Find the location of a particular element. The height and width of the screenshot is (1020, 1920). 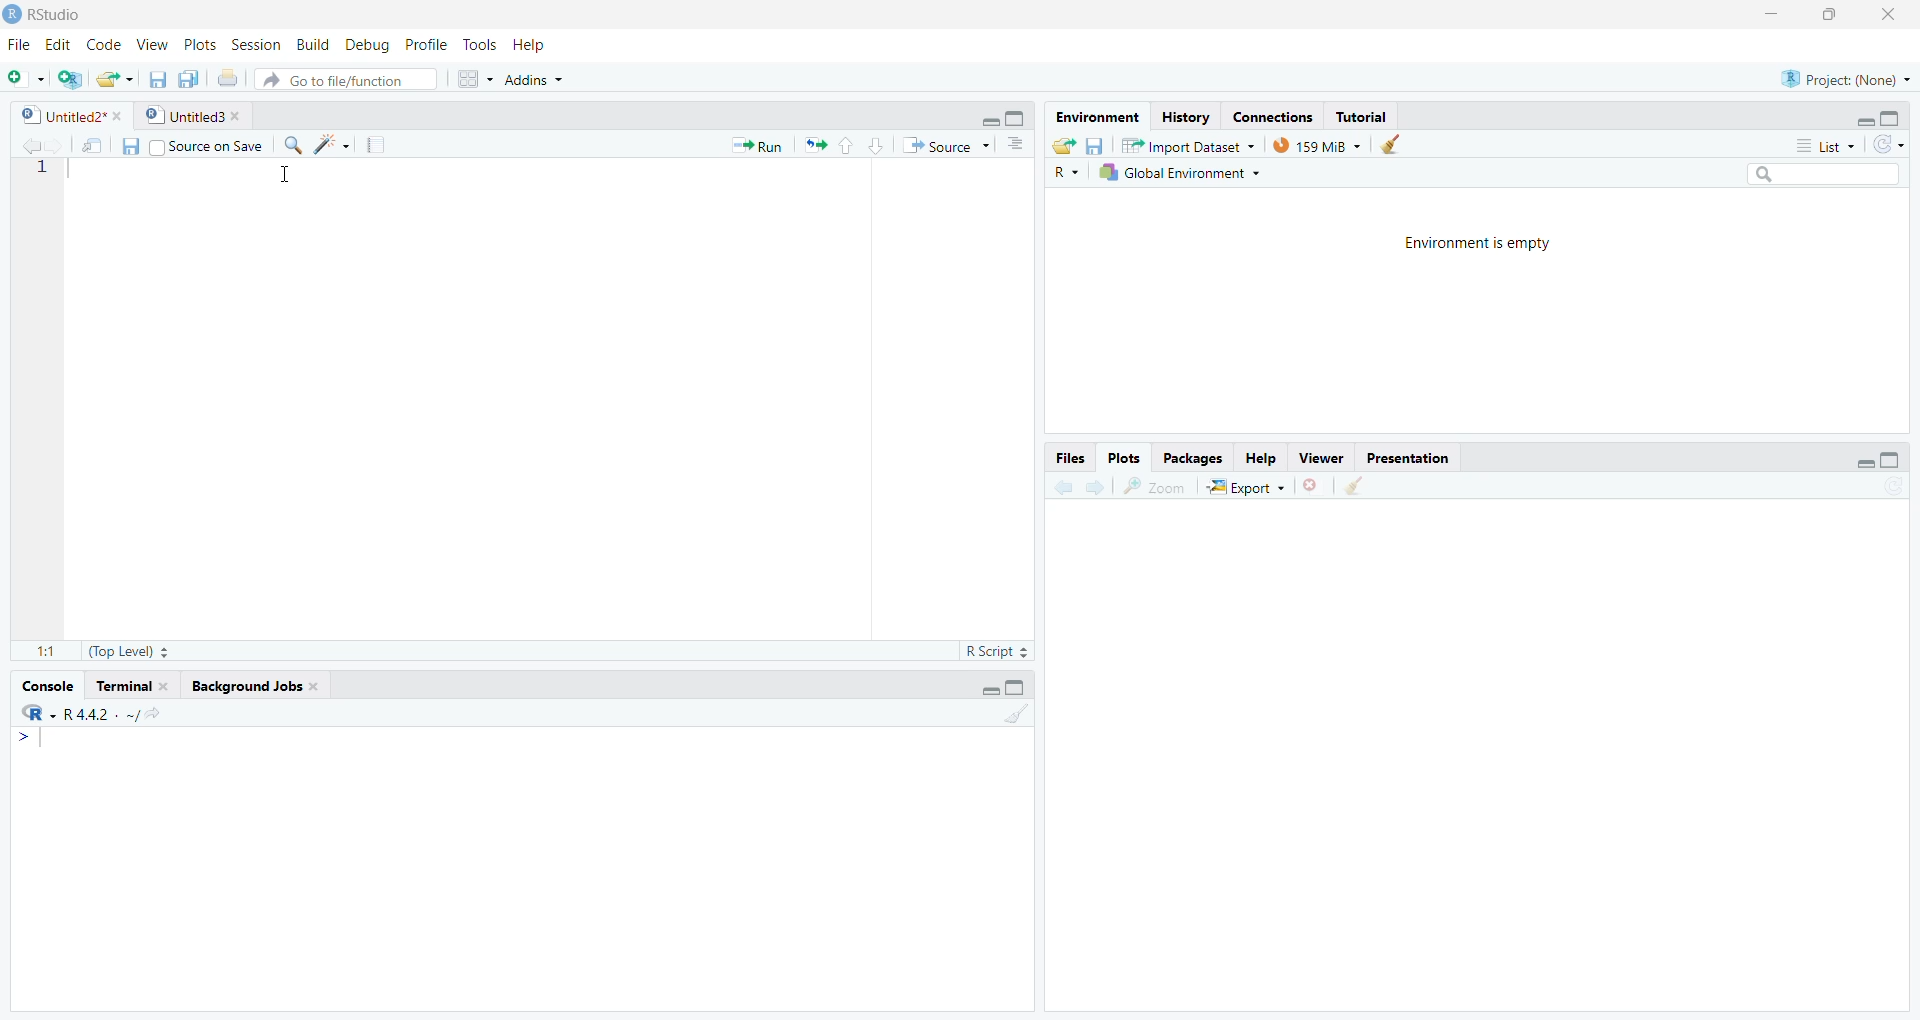

Workspace panes is located at coordinates (471, 79).